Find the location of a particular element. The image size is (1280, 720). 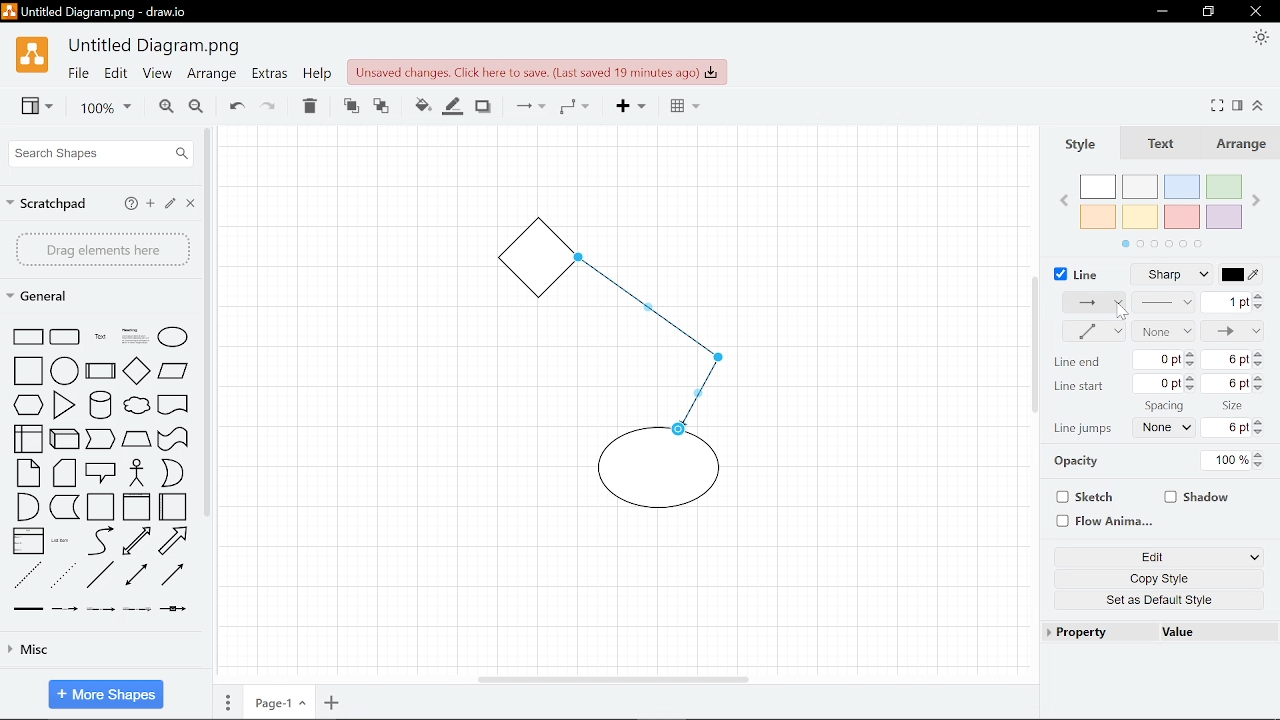

General shapes is located at coordinates (49, 297).